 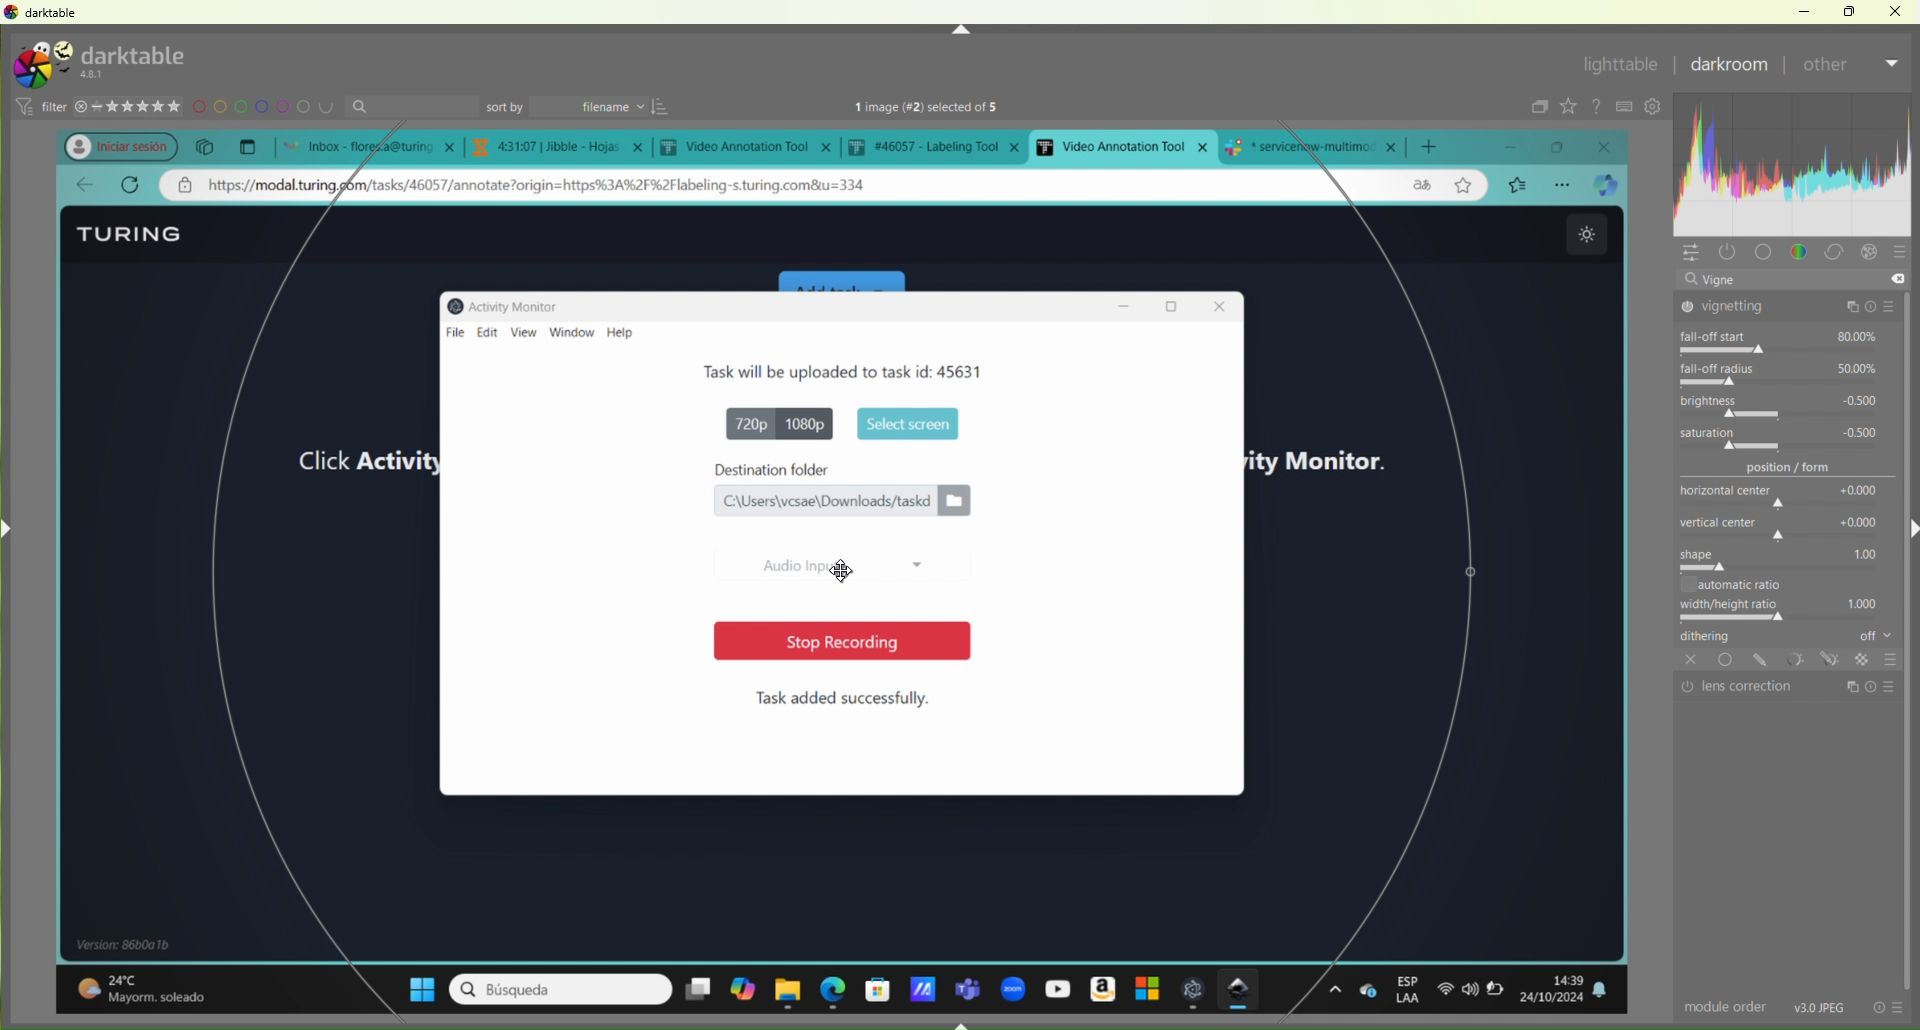 I want to click on date and time, so click(x=1556, y=987).